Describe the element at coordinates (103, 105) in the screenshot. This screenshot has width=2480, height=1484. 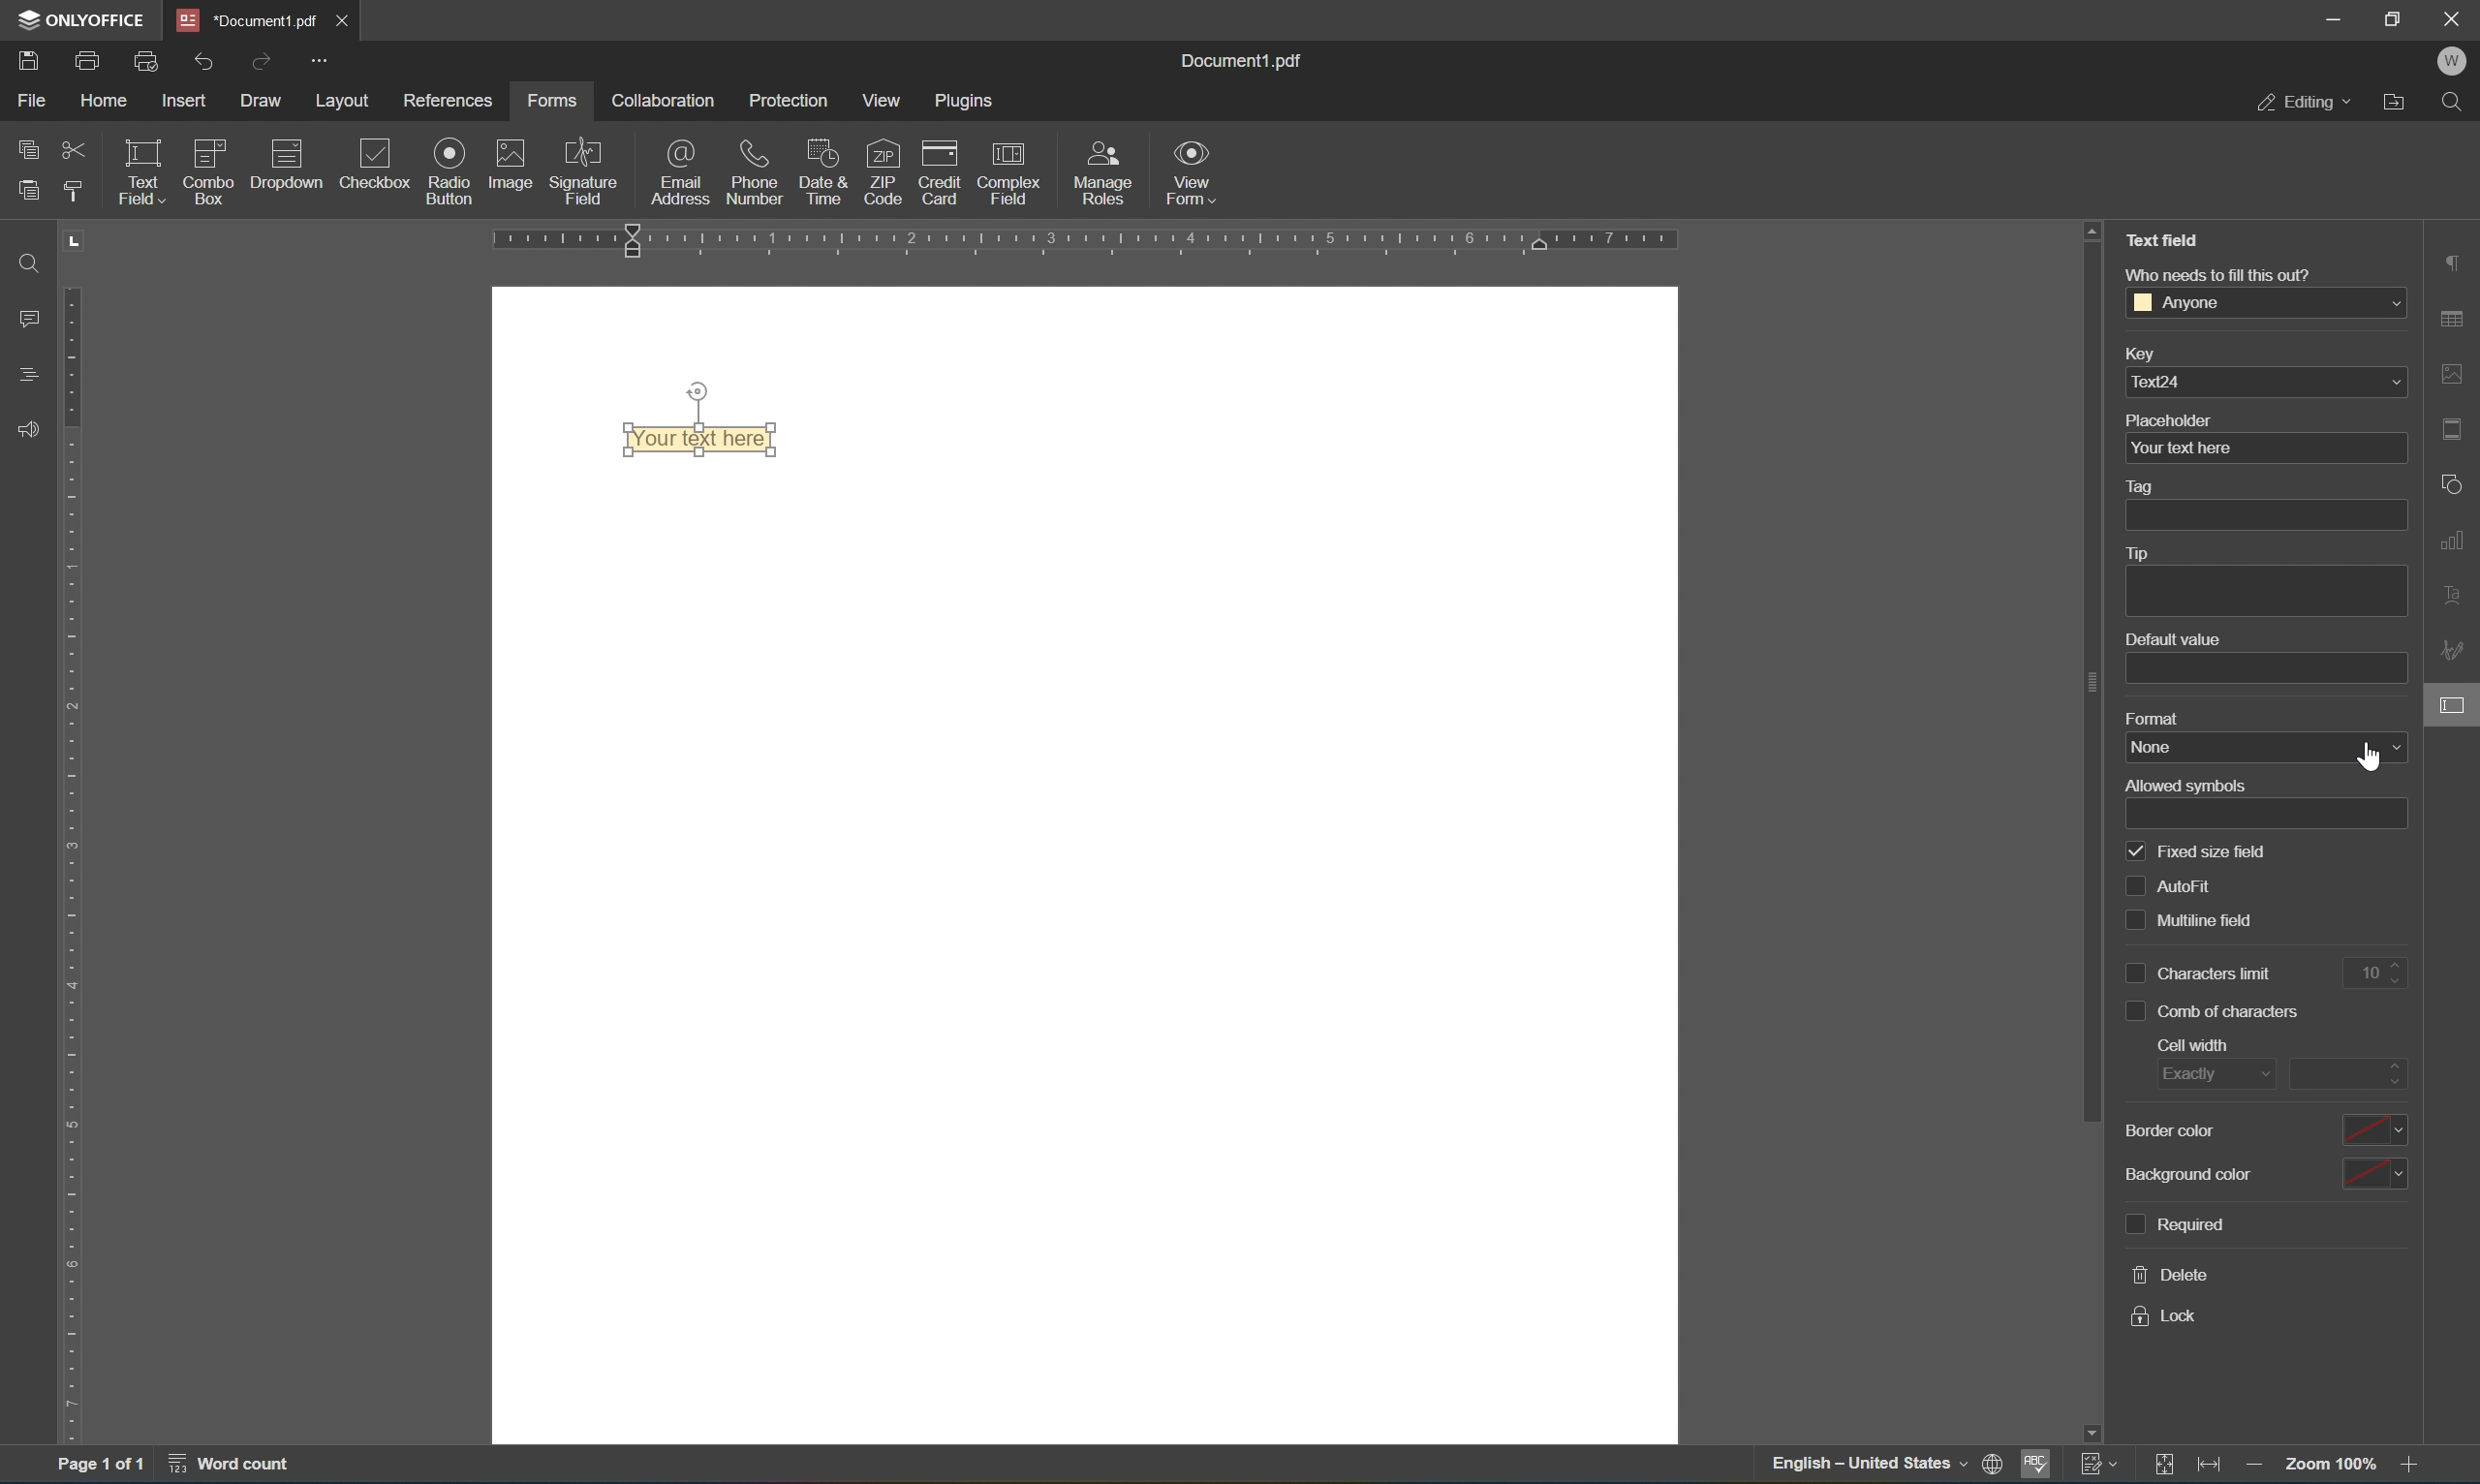
I see `home` at that location.